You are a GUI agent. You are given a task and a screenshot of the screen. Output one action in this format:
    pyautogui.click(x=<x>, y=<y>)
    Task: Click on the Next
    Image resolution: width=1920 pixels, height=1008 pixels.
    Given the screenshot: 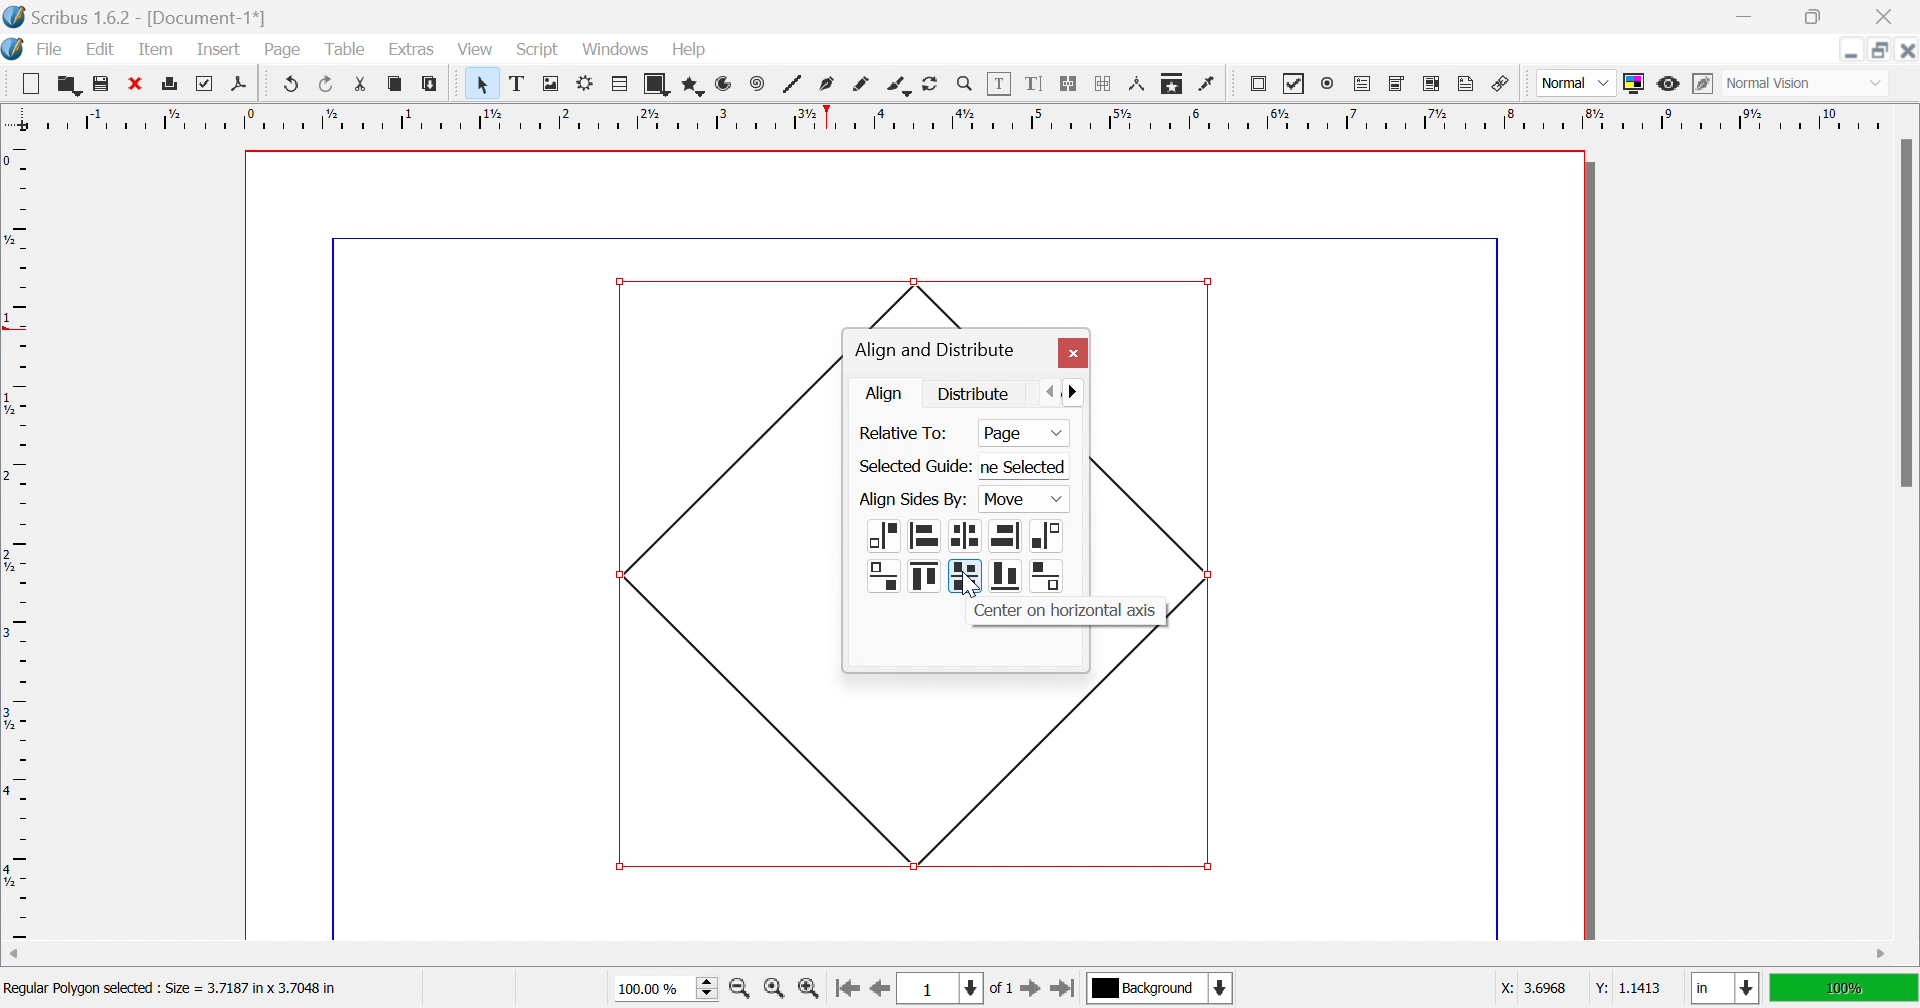 What is the action you would take?
    pyautogui.click(x=1081, y=390)
    